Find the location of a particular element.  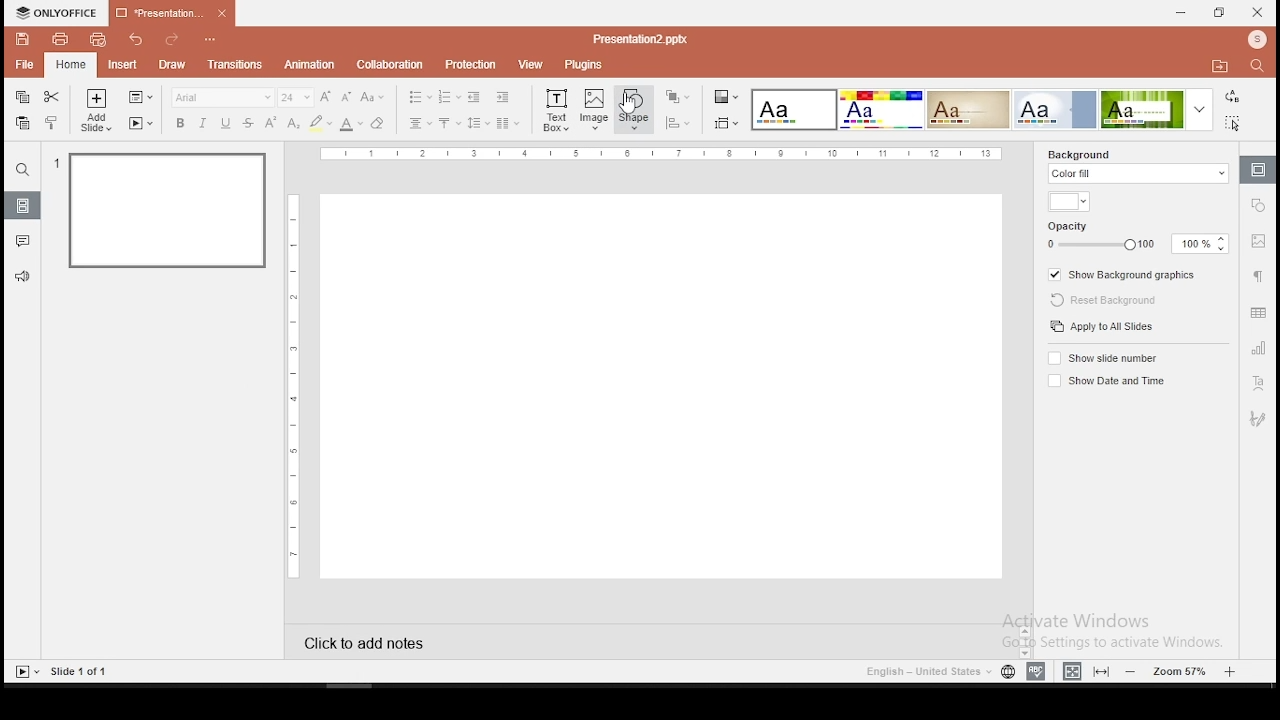

theme is located at coordinates (1055, 109).